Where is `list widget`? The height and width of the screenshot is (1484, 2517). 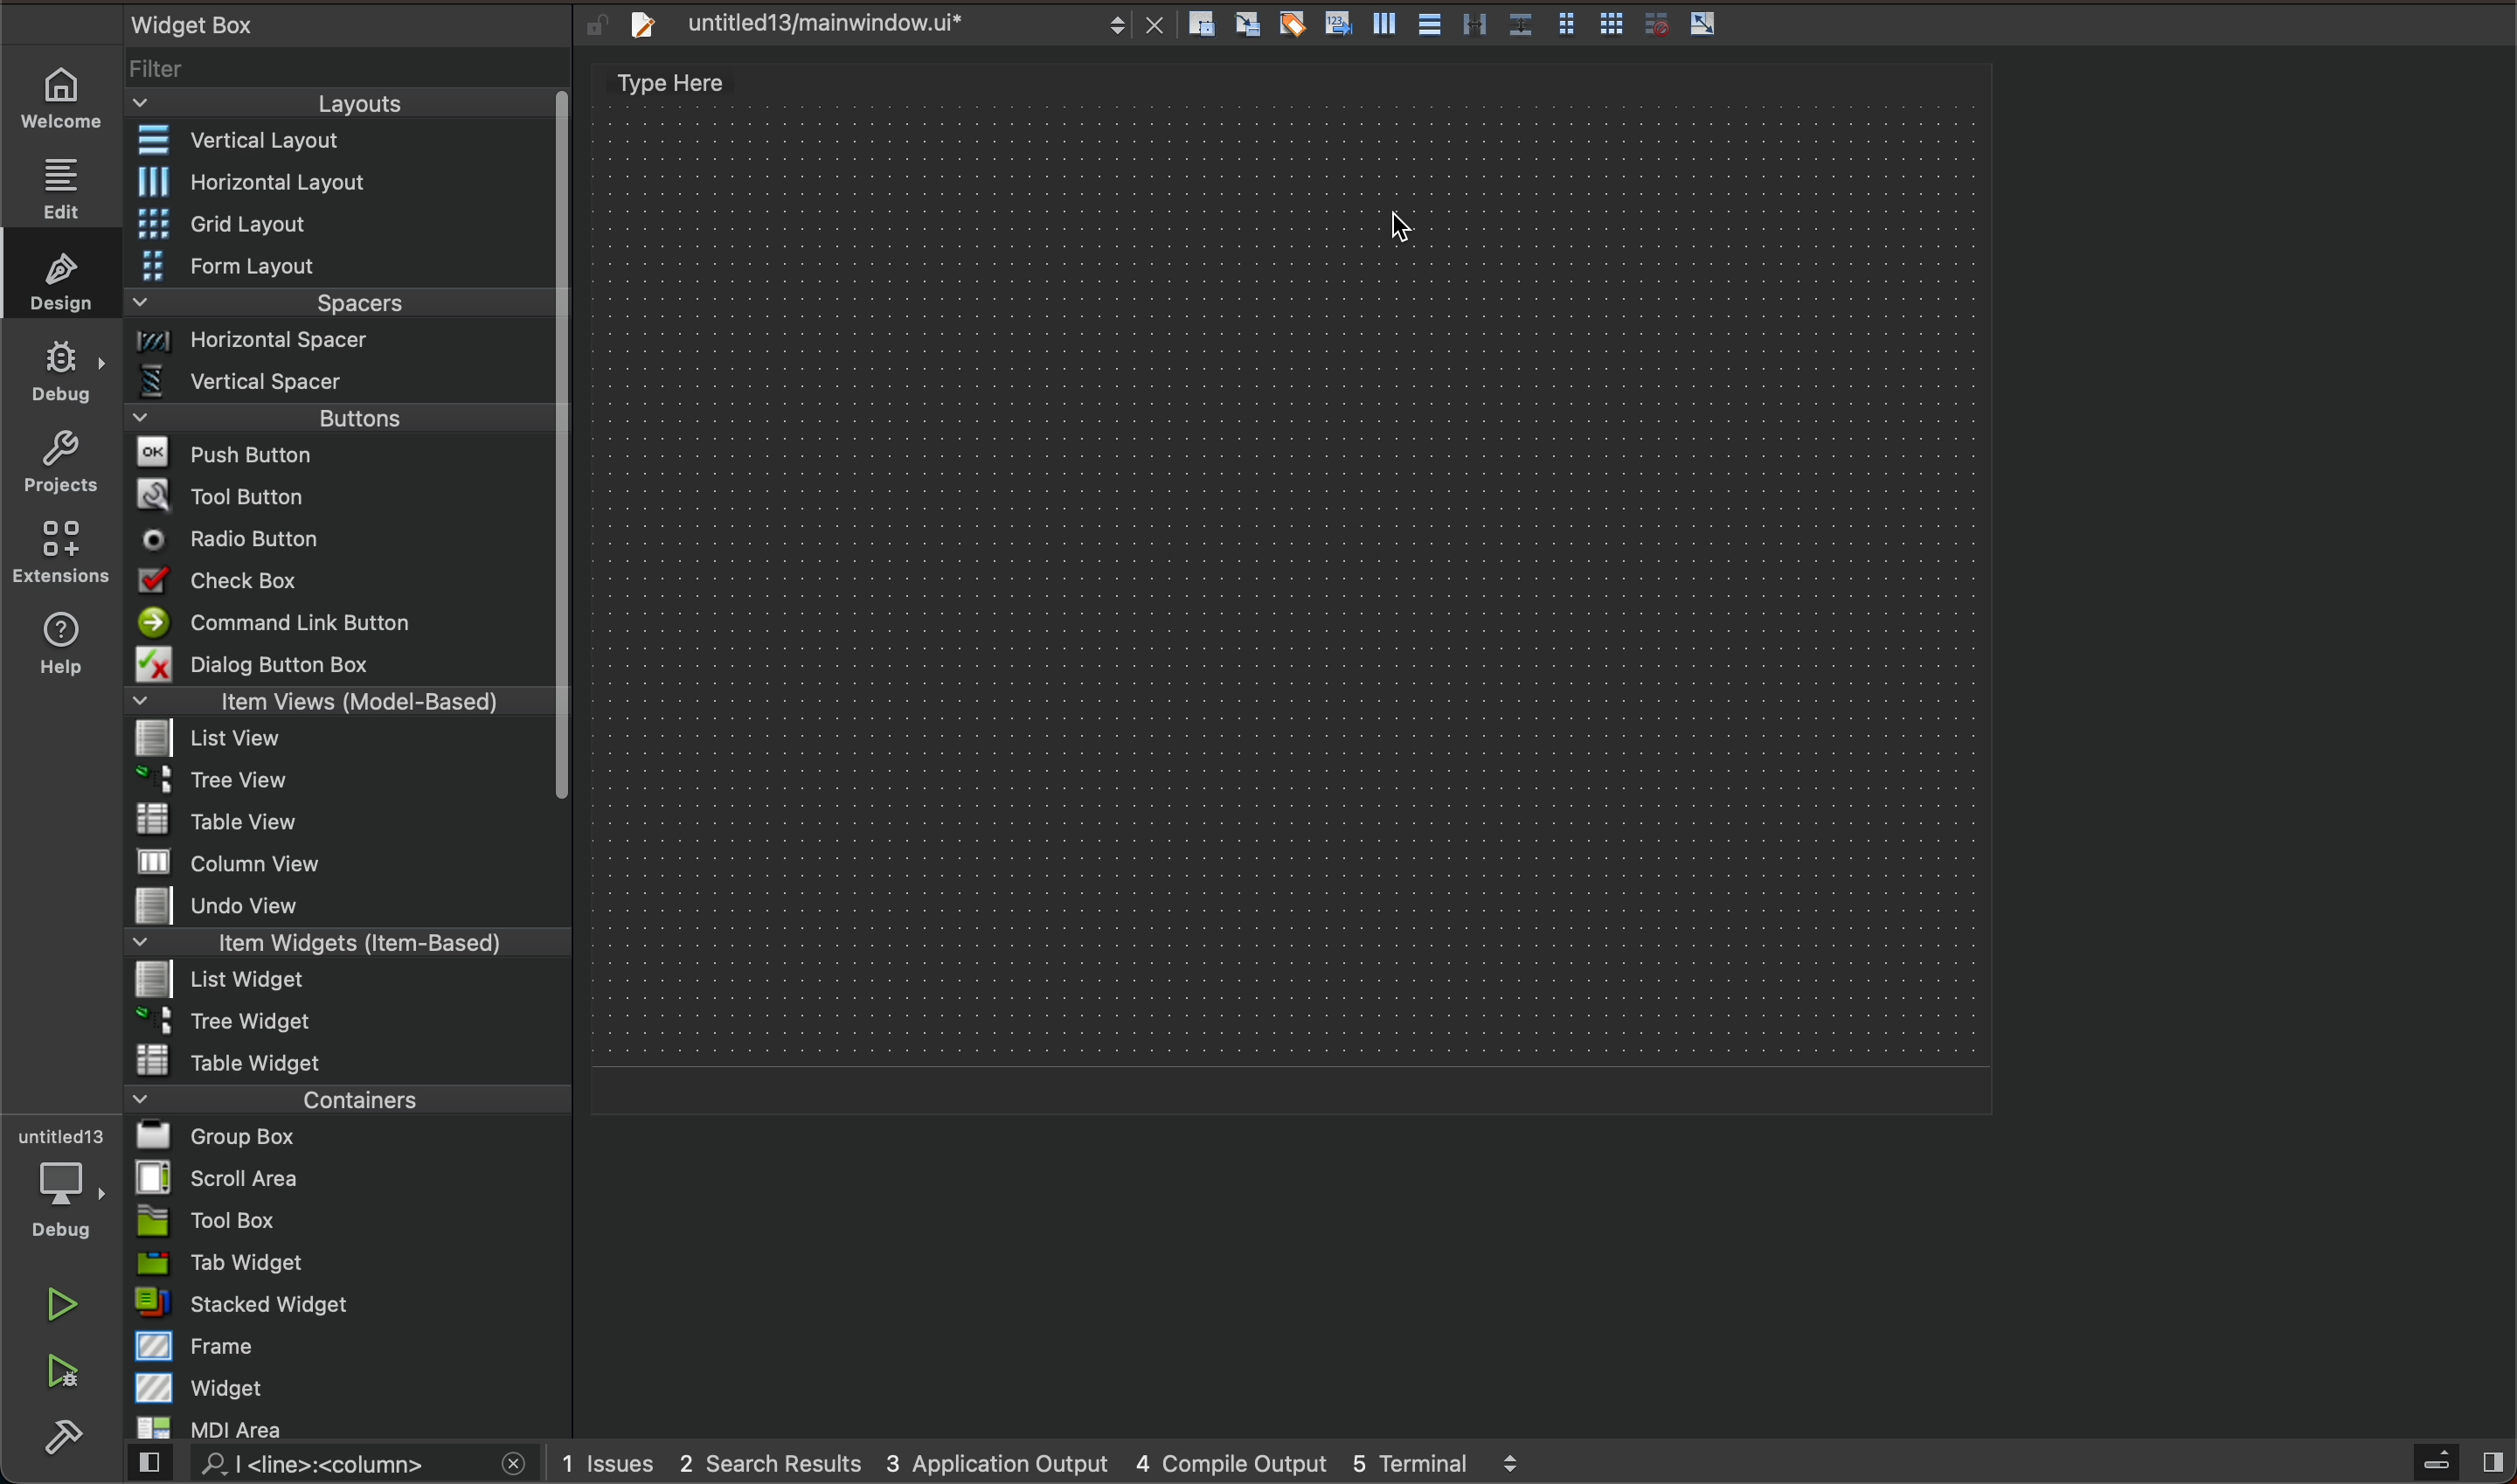
list widget is located at coordinates (341, 982).